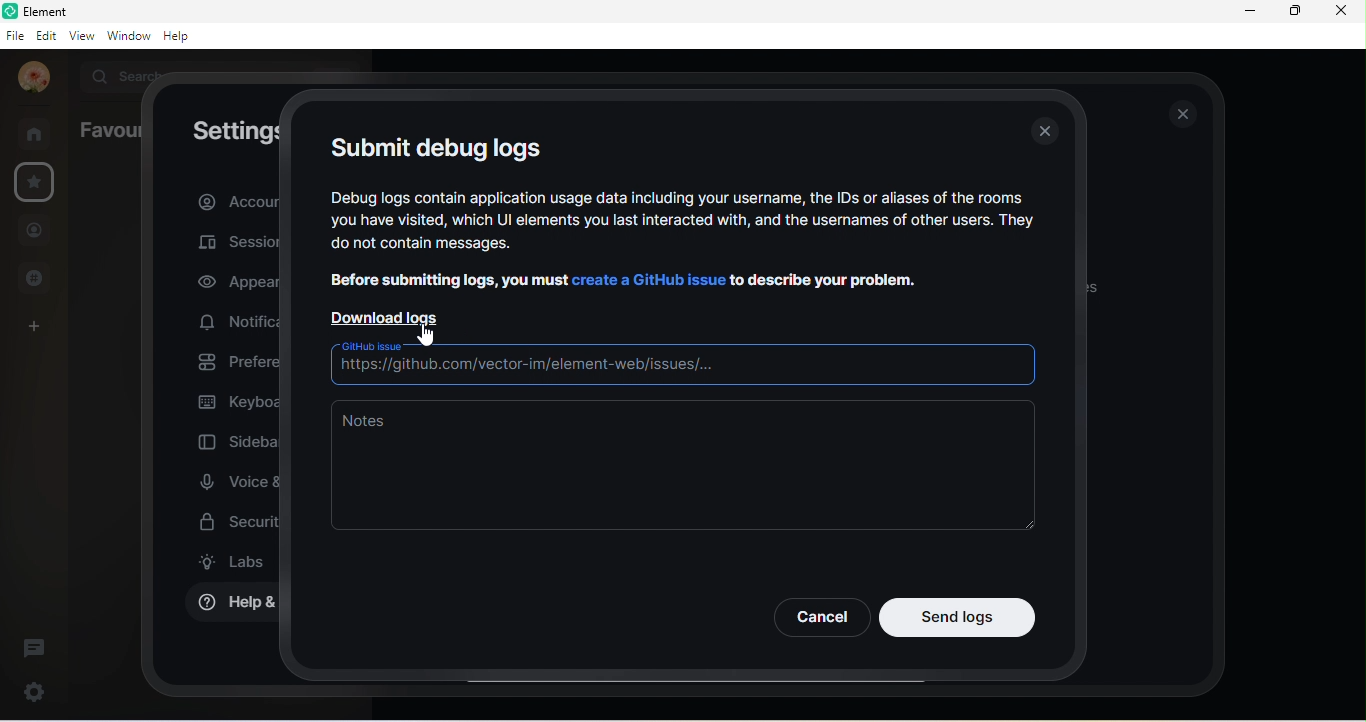 The height and width of the screenshot is (722, 1366). I want to click on people, so click(35, 230).